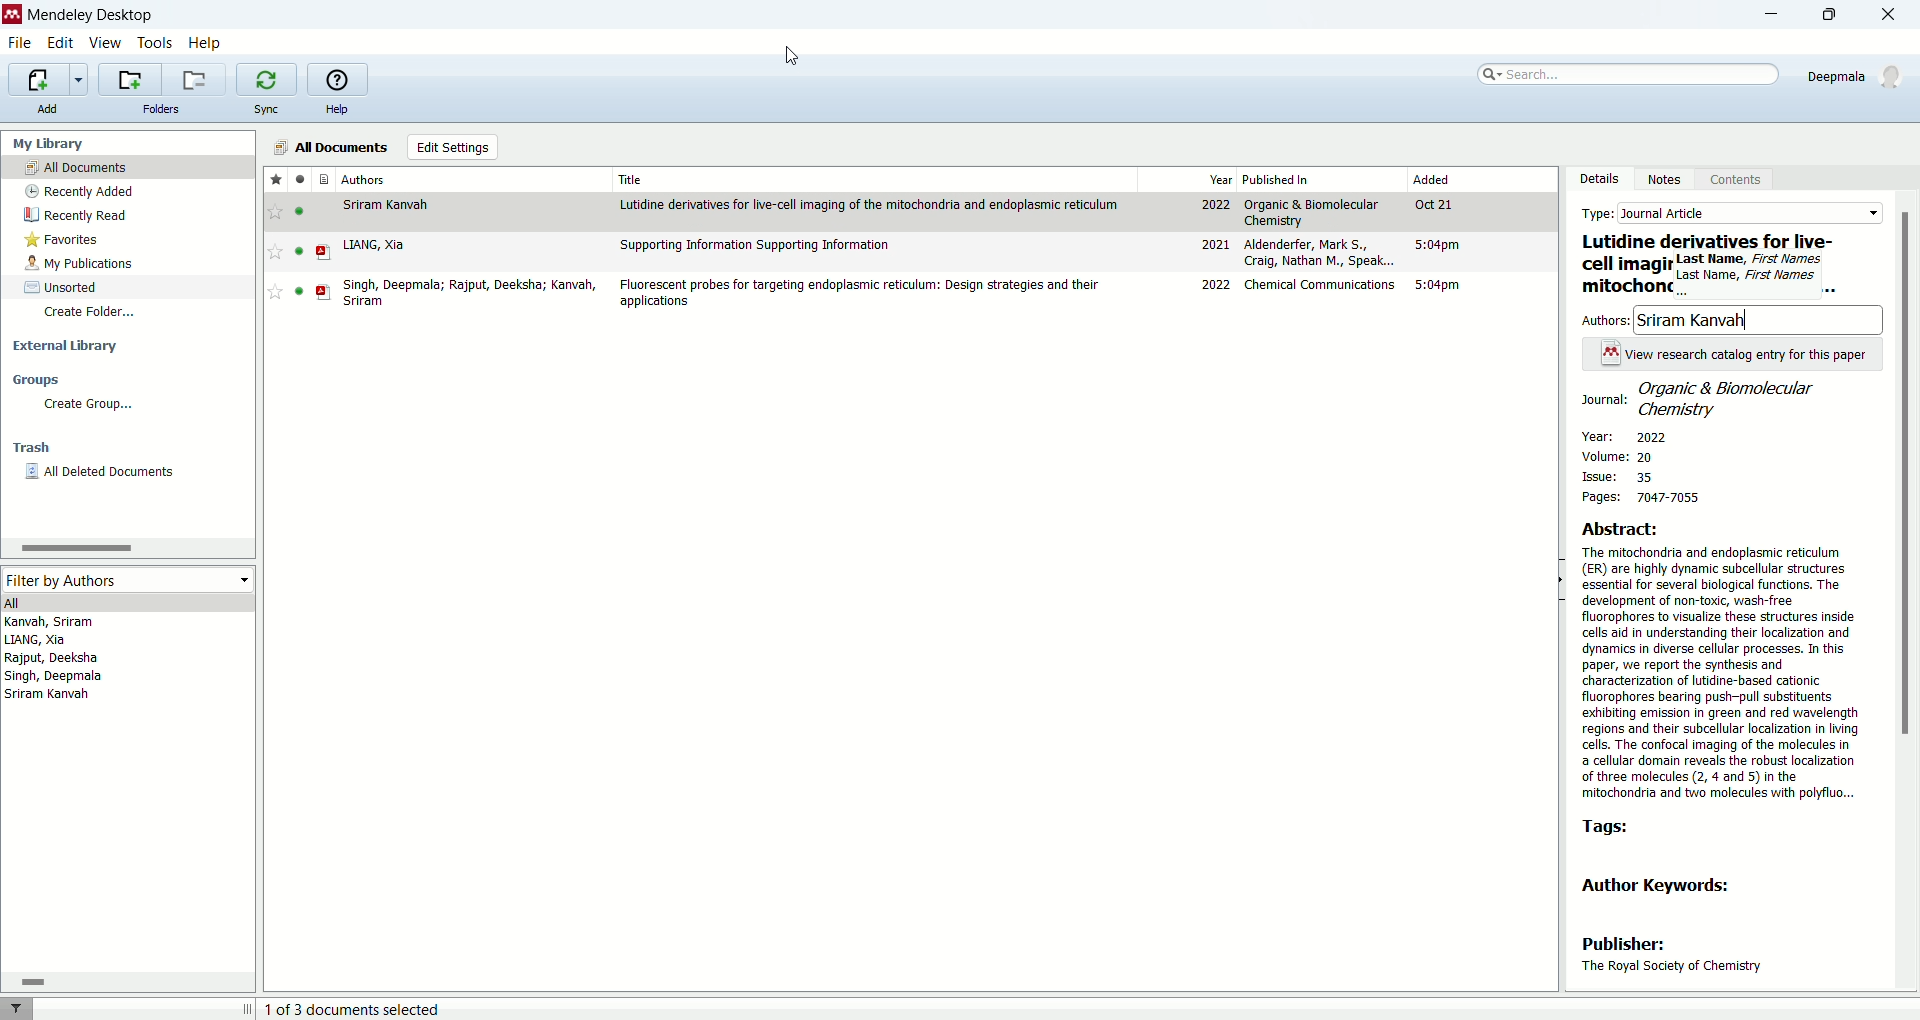 Image resolution: width=1920 pixels, height=1020 pixels. I want to click on all documents, so click(131, 169).